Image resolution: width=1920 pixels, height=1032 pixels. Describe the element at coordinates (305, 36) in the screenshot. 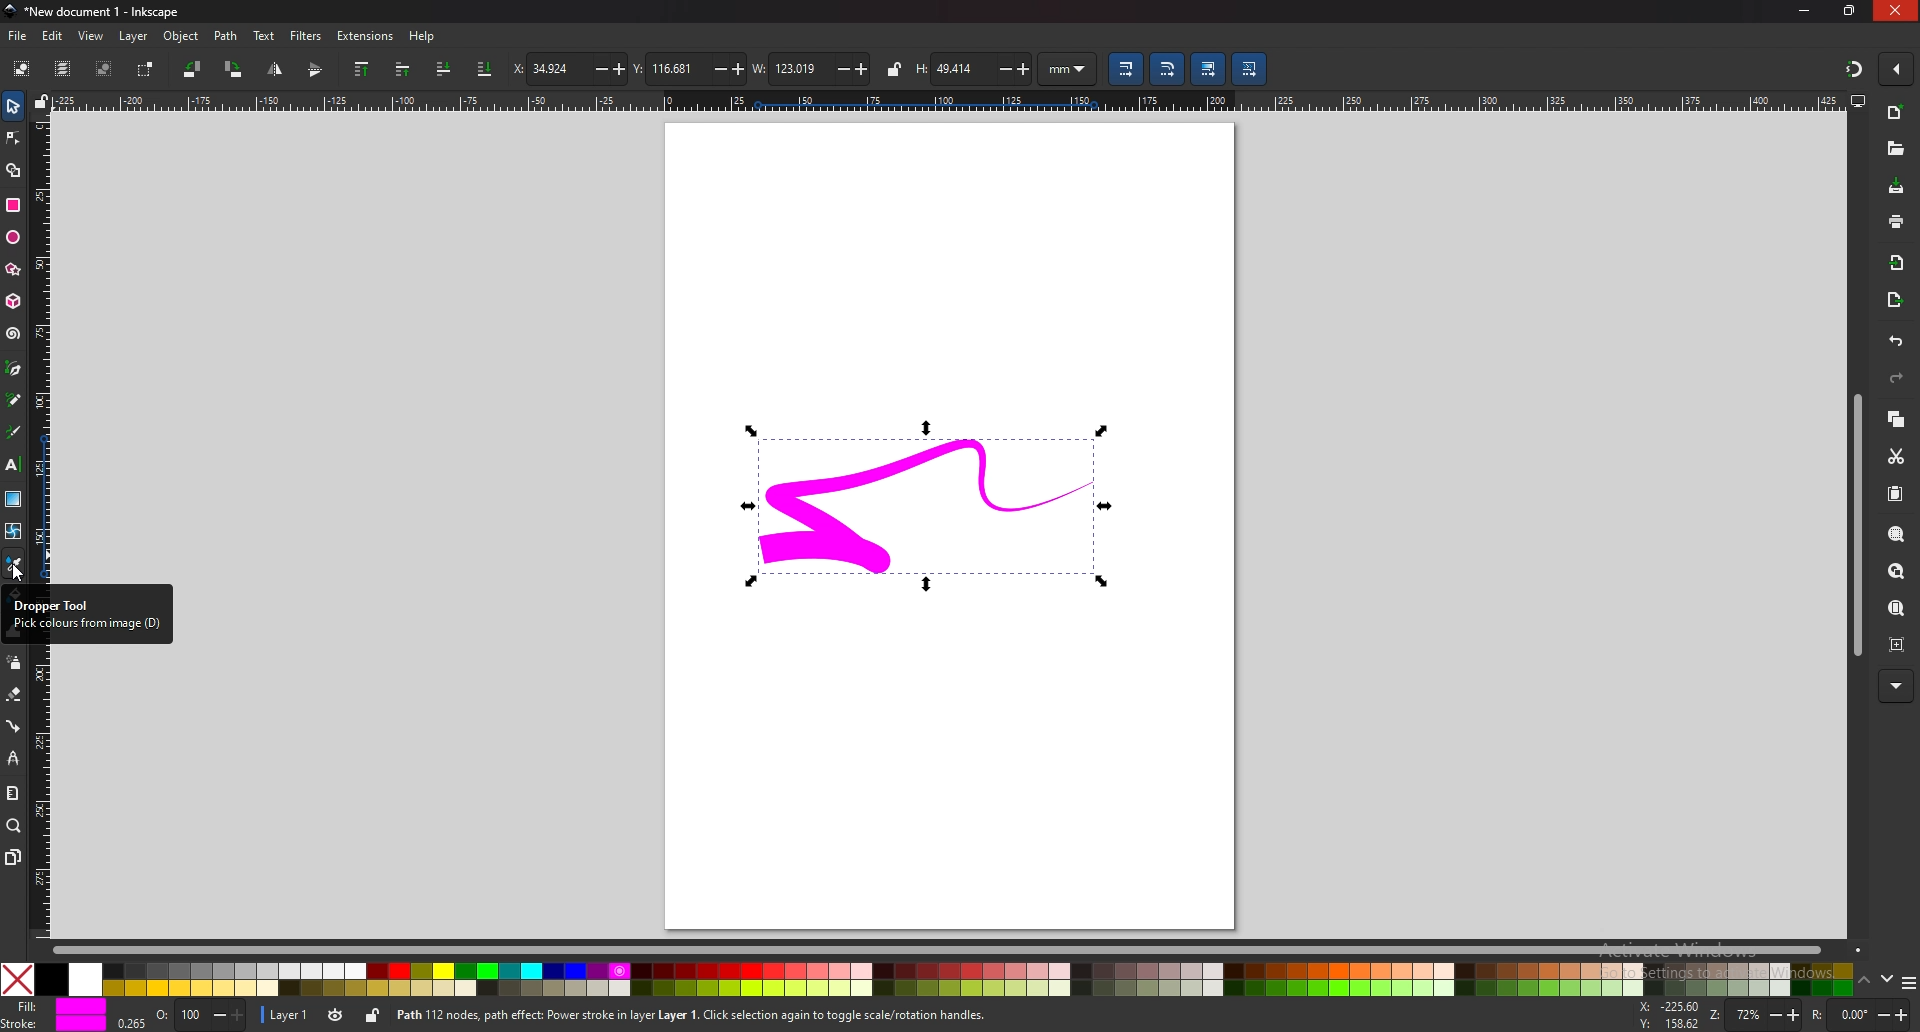

I see `filters` at that location.